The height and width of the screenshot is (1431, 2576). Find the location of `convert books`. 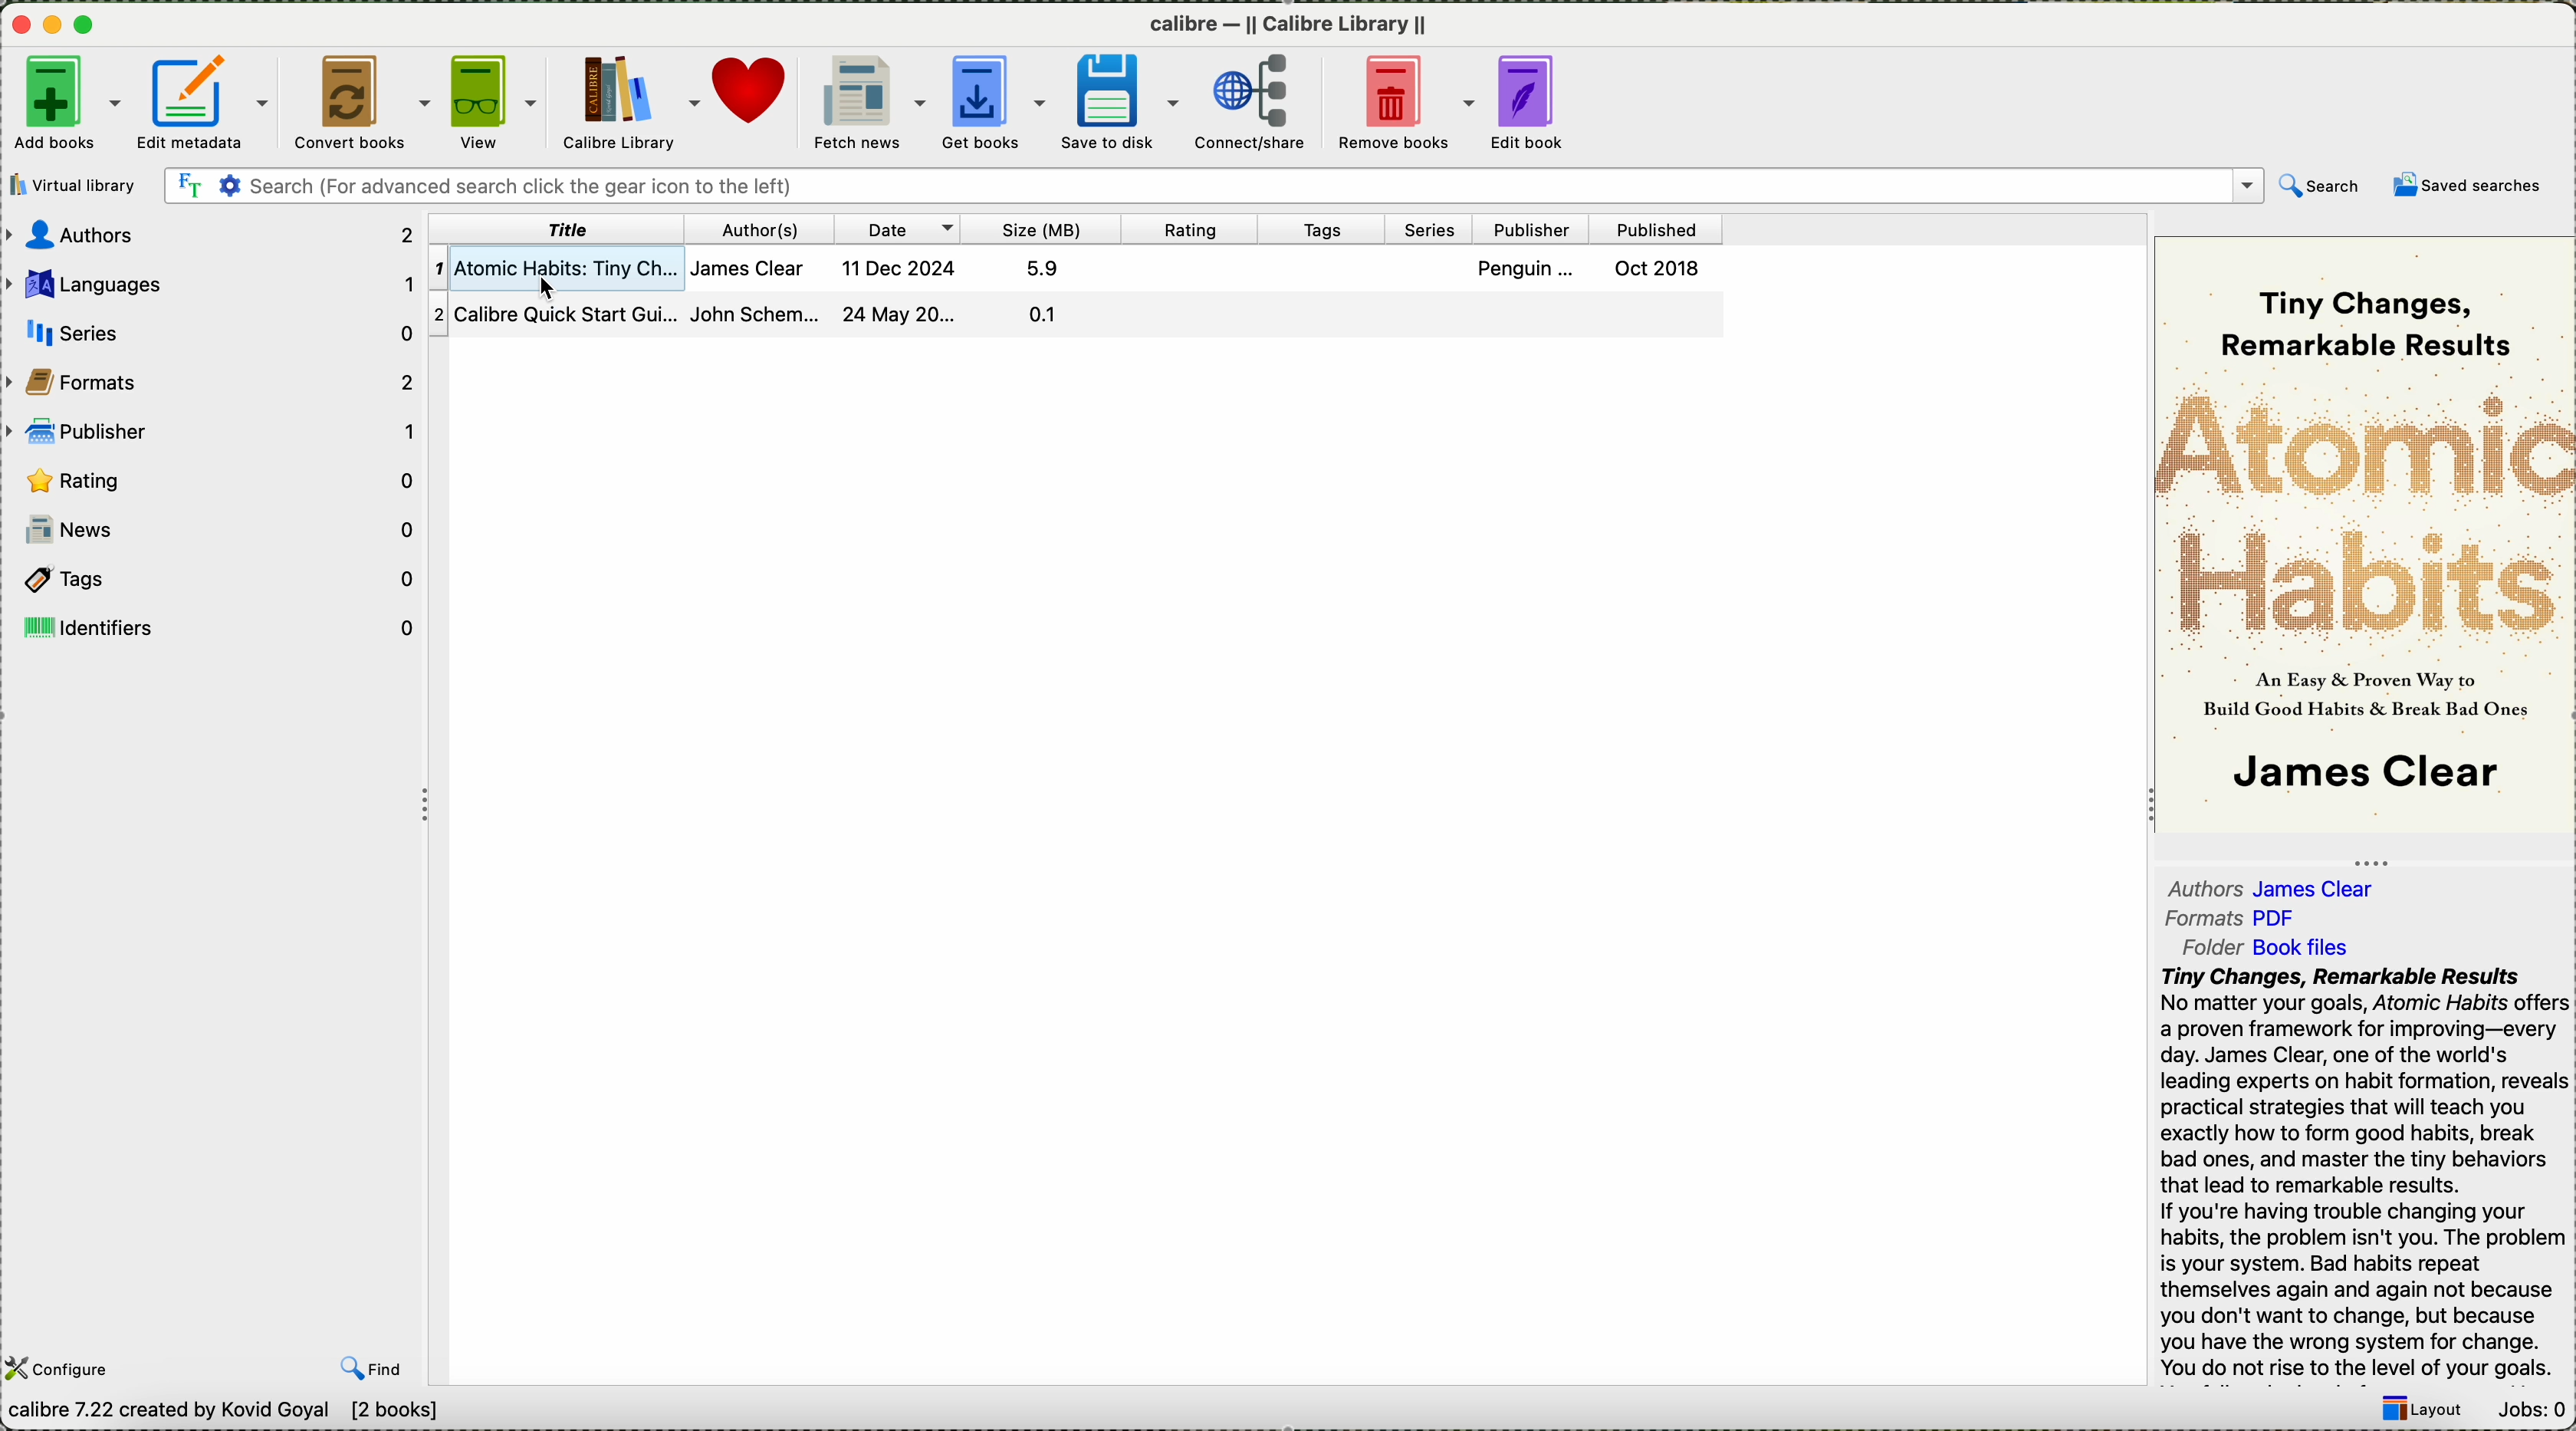

convert books is located at coordinates (365, 103).